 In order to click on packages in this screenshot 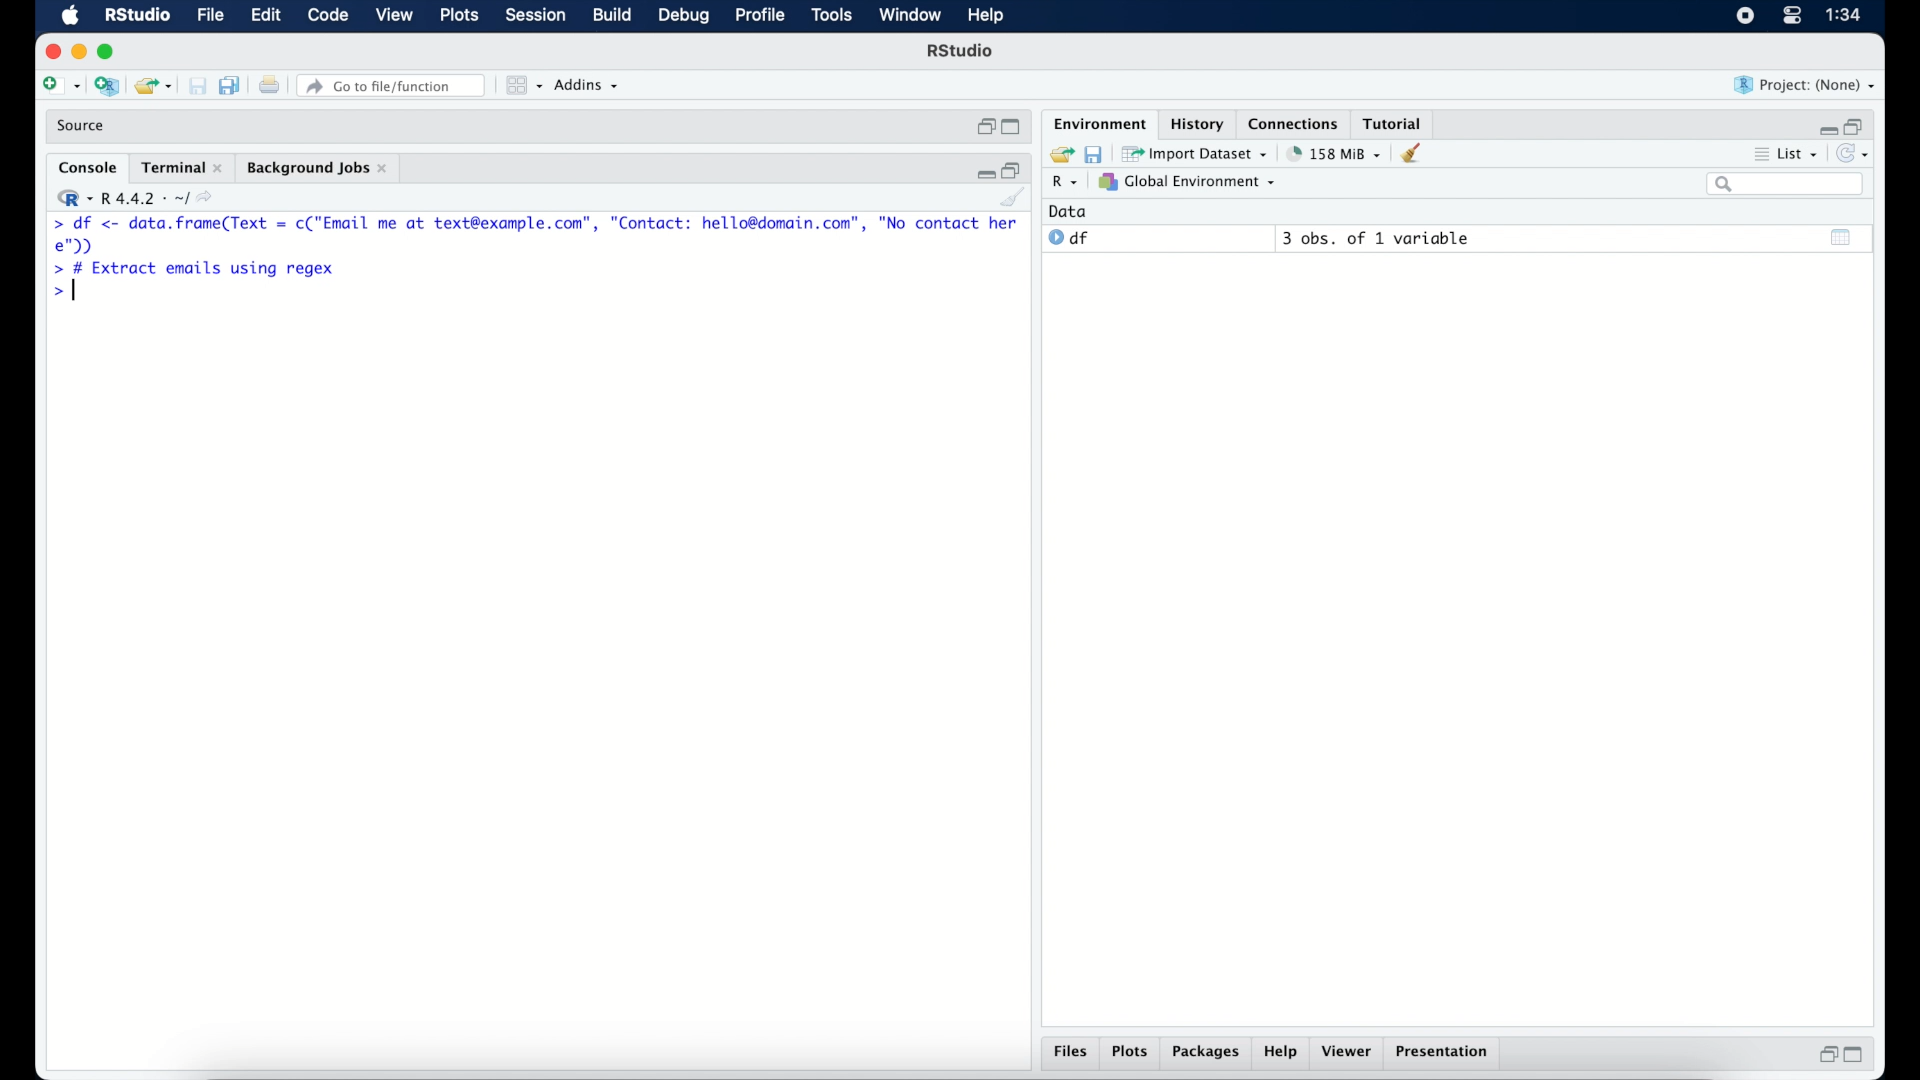, I will do `click(1205, 1053)`.